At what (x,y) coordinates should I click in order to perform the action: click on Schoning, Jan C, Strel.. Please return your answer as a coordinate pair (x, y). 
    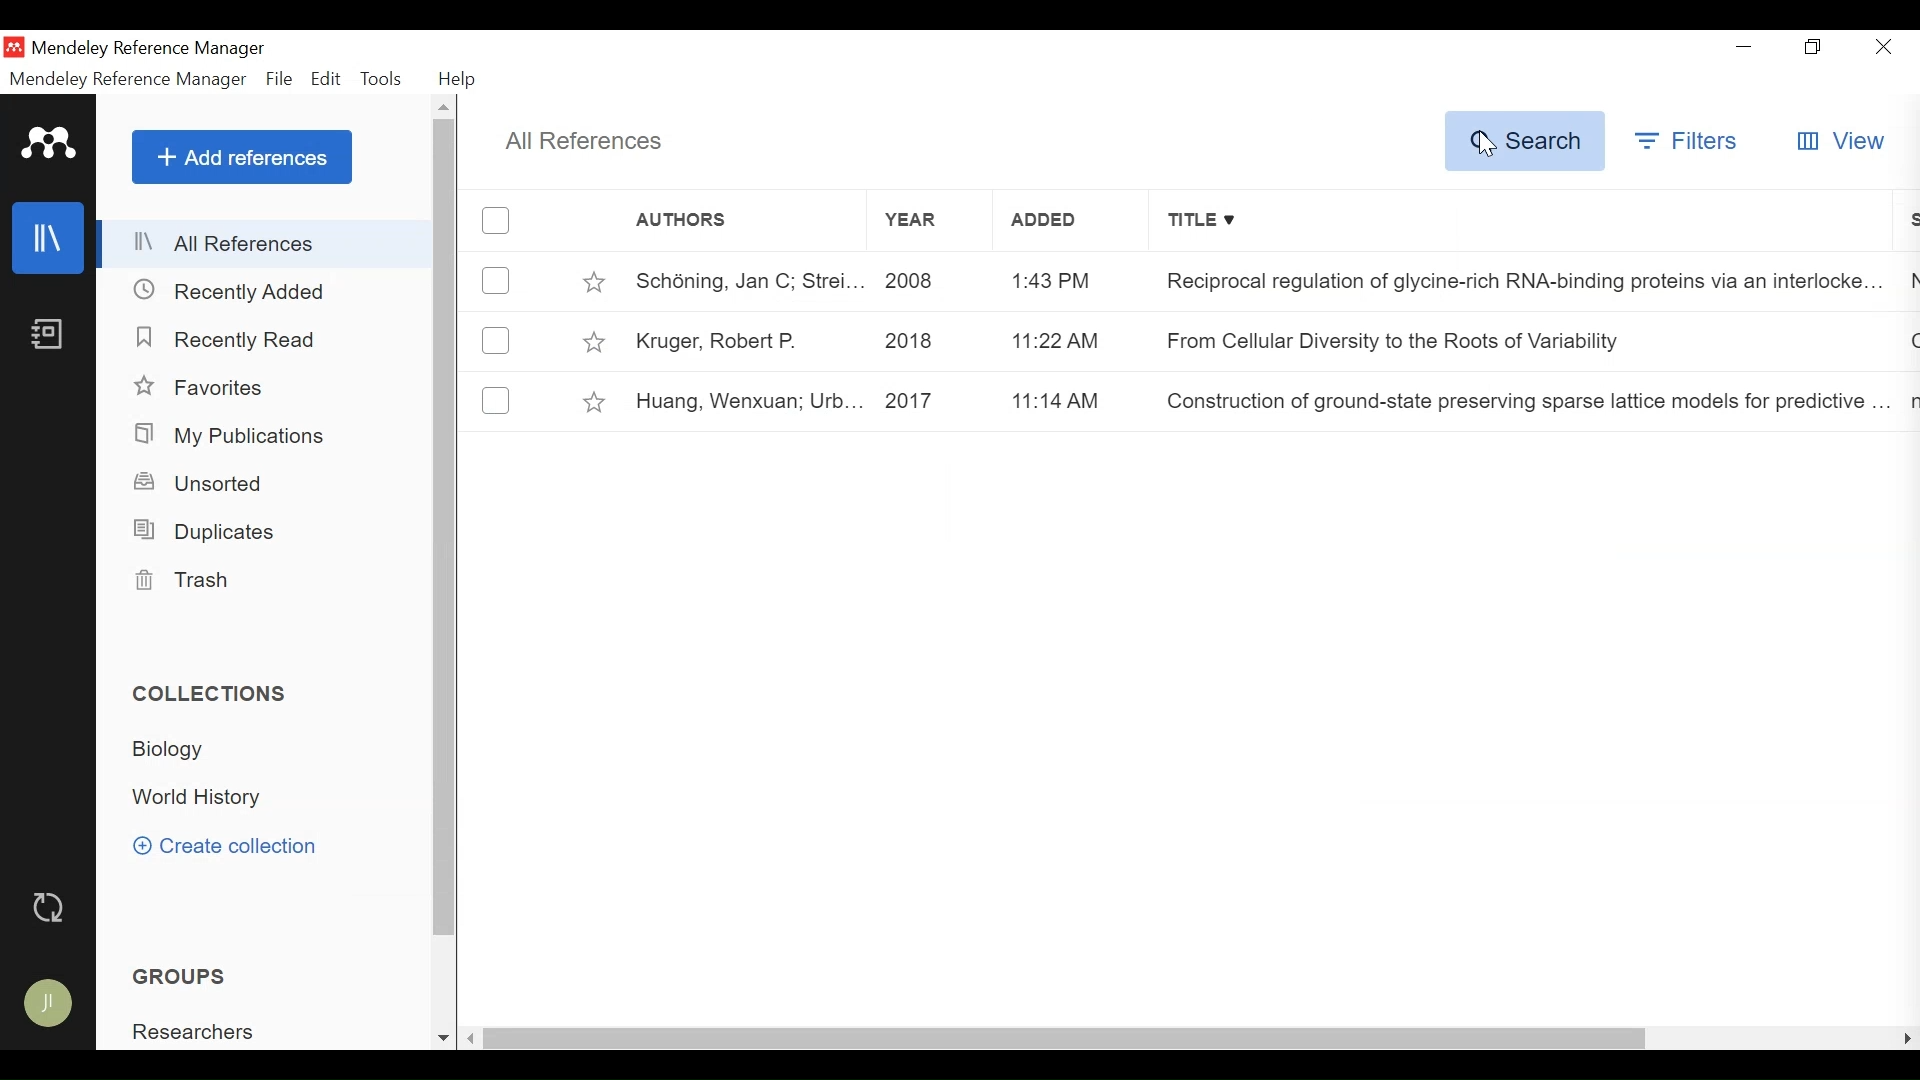
    Looking at the image, I should click on (742, 281).